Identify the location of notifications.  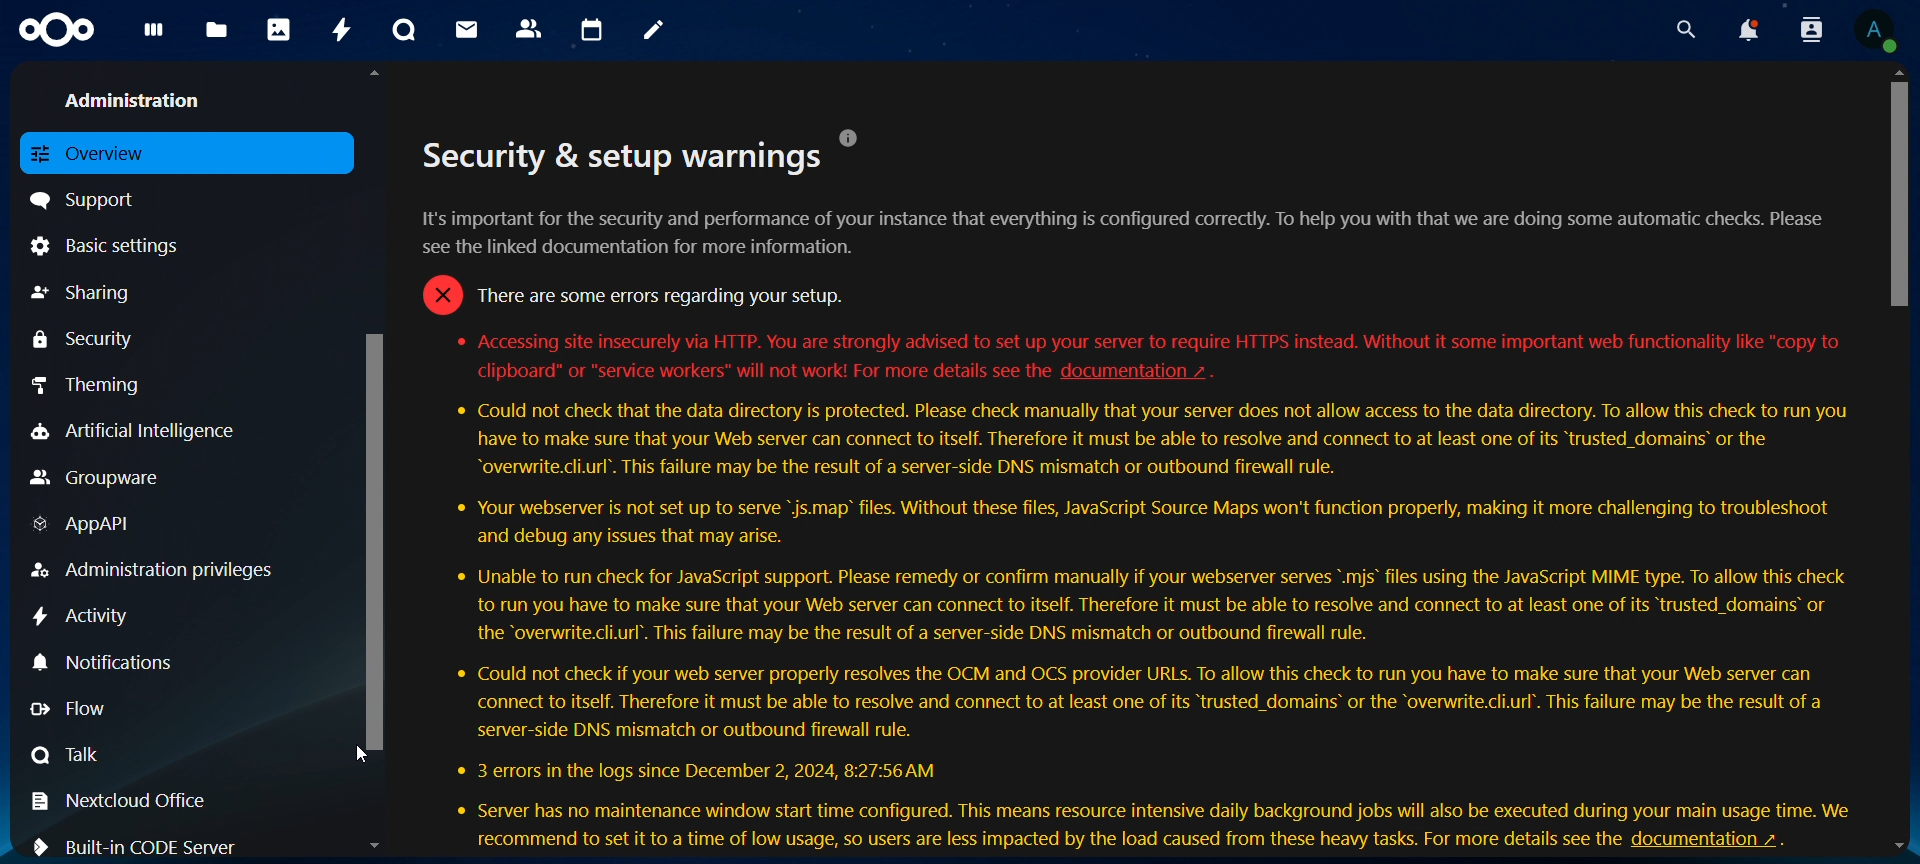
(1747, 30).